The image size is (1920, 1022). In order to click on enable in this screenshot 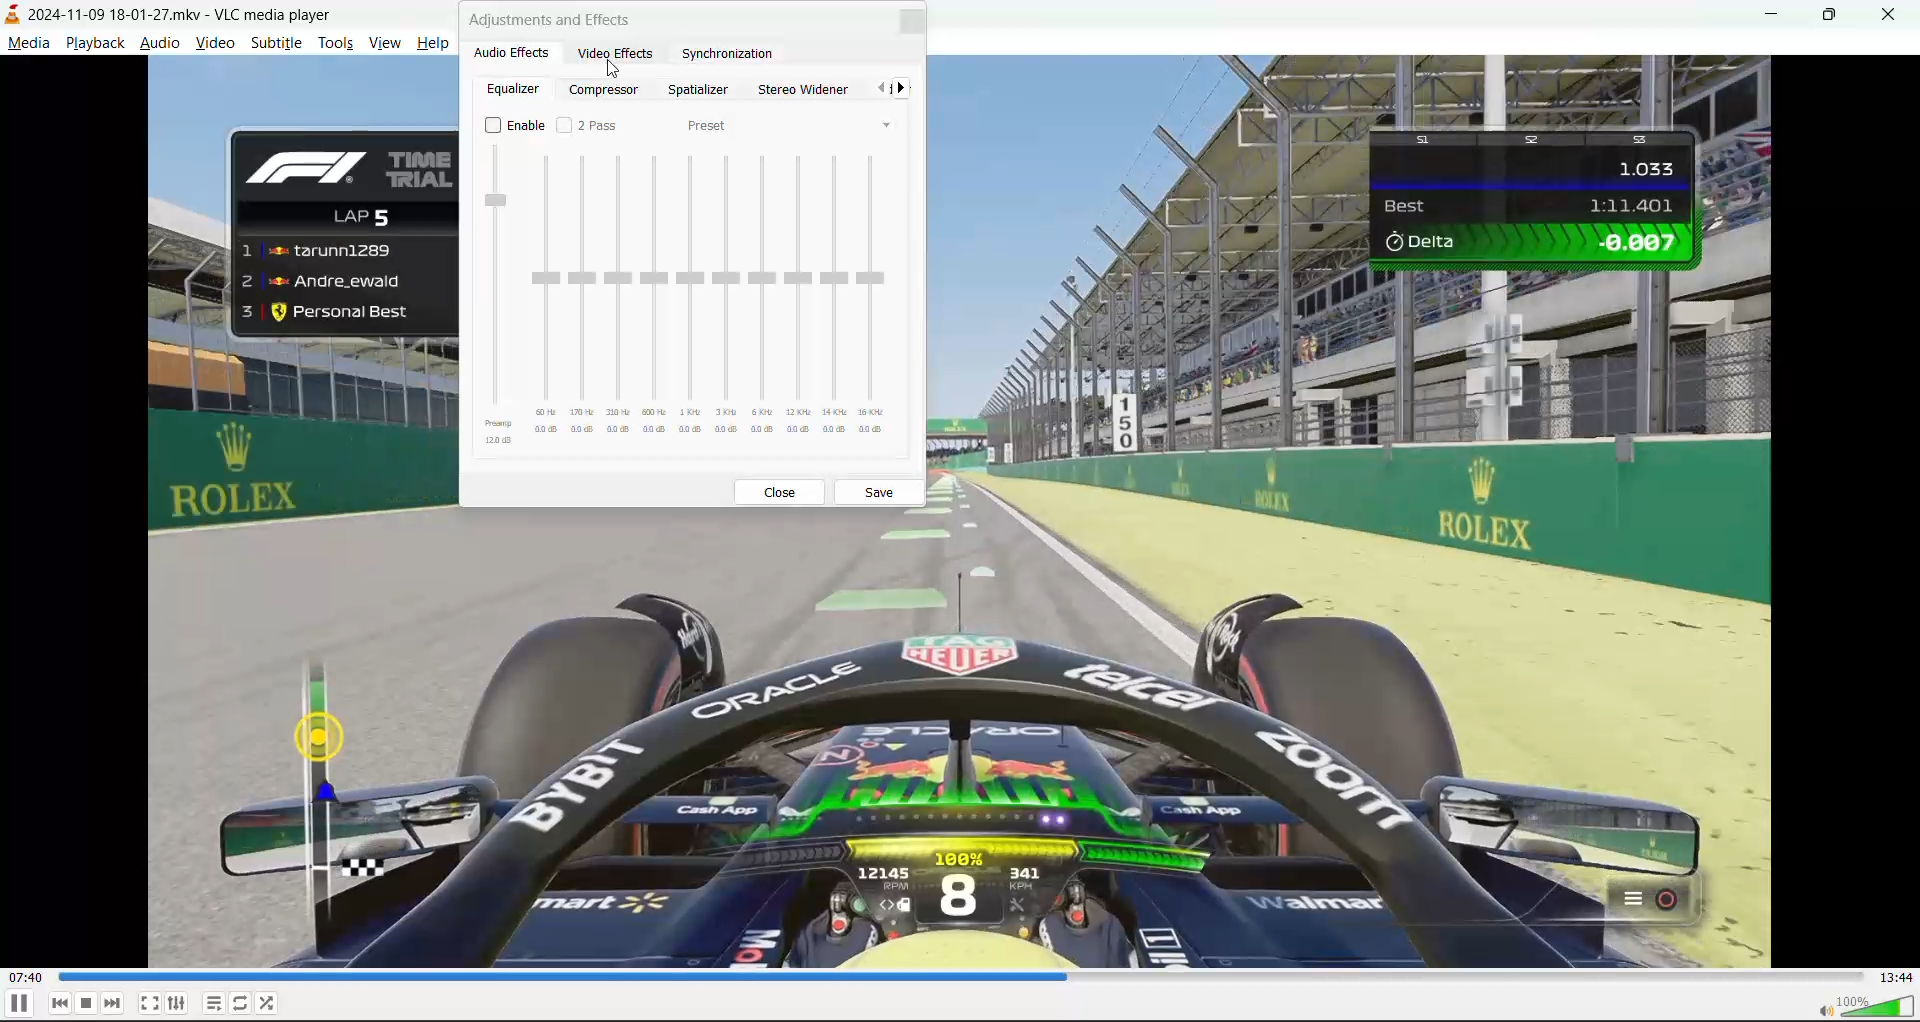, I will do `click(514, 125)`.